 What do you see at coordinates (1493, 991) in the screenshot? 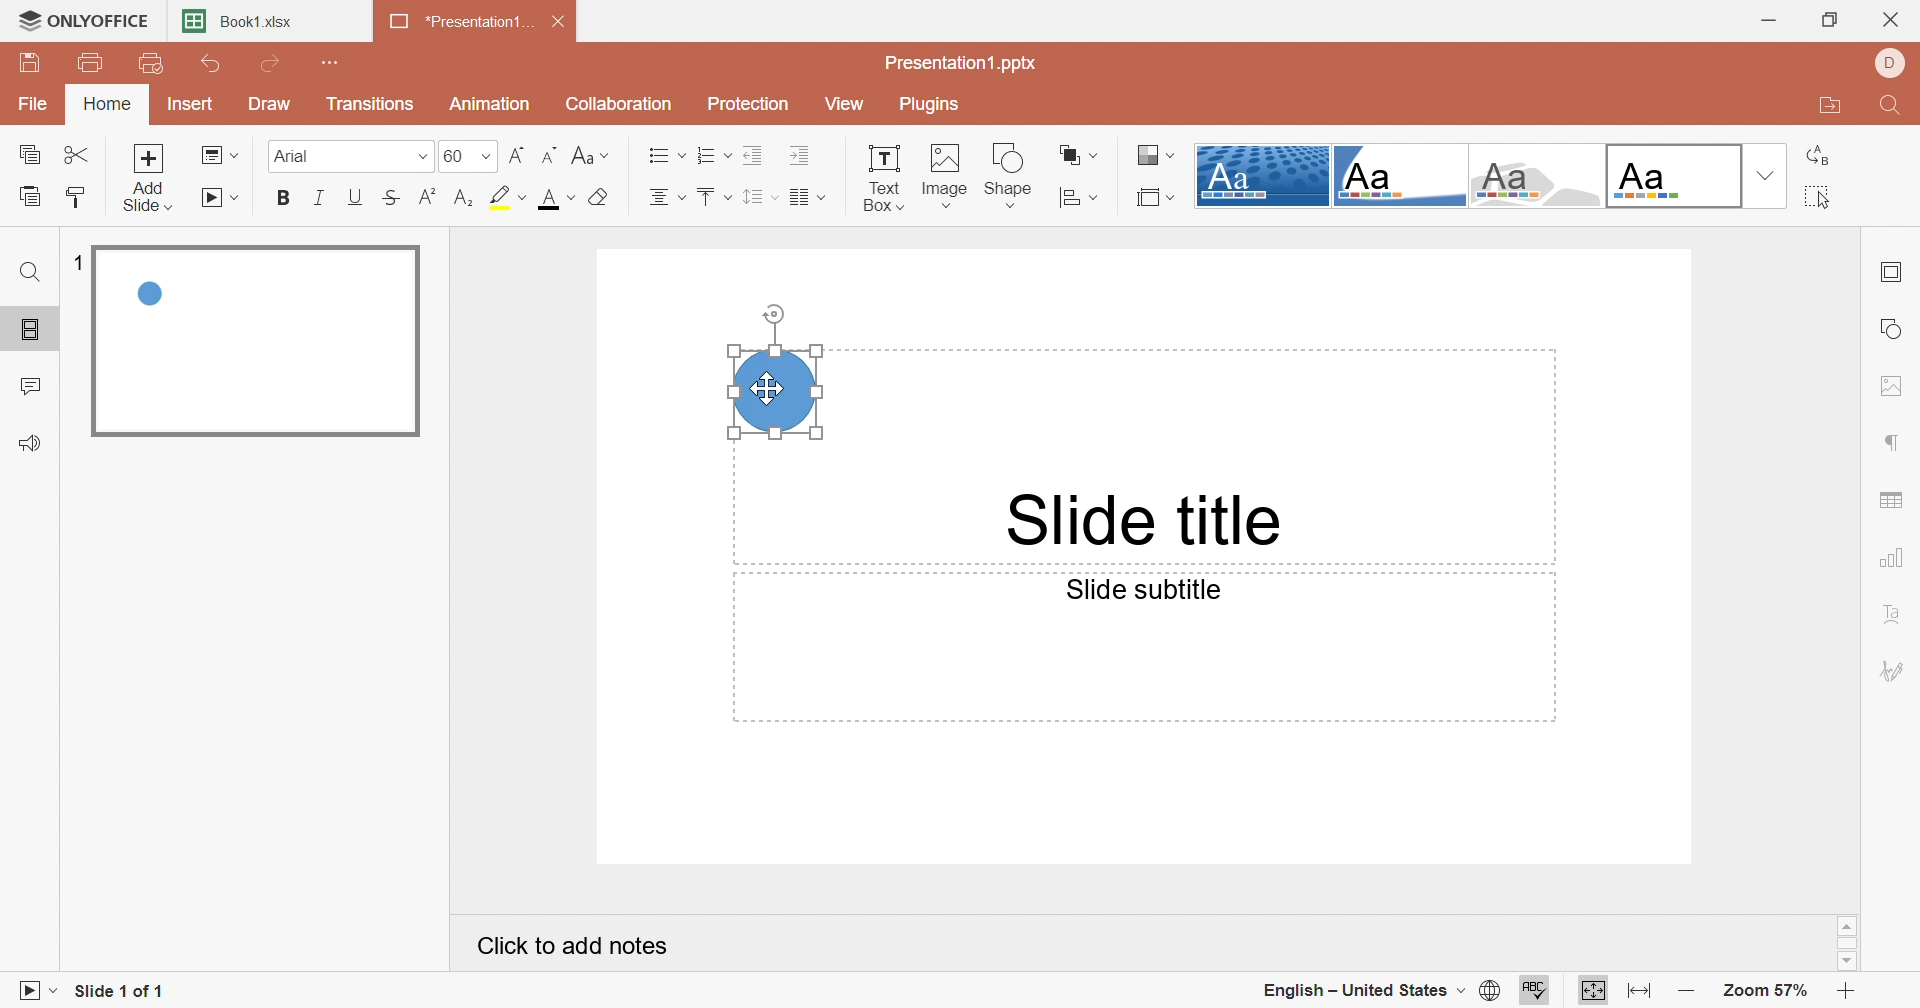
I see `Set document language` at bounding box center [1493, 991].